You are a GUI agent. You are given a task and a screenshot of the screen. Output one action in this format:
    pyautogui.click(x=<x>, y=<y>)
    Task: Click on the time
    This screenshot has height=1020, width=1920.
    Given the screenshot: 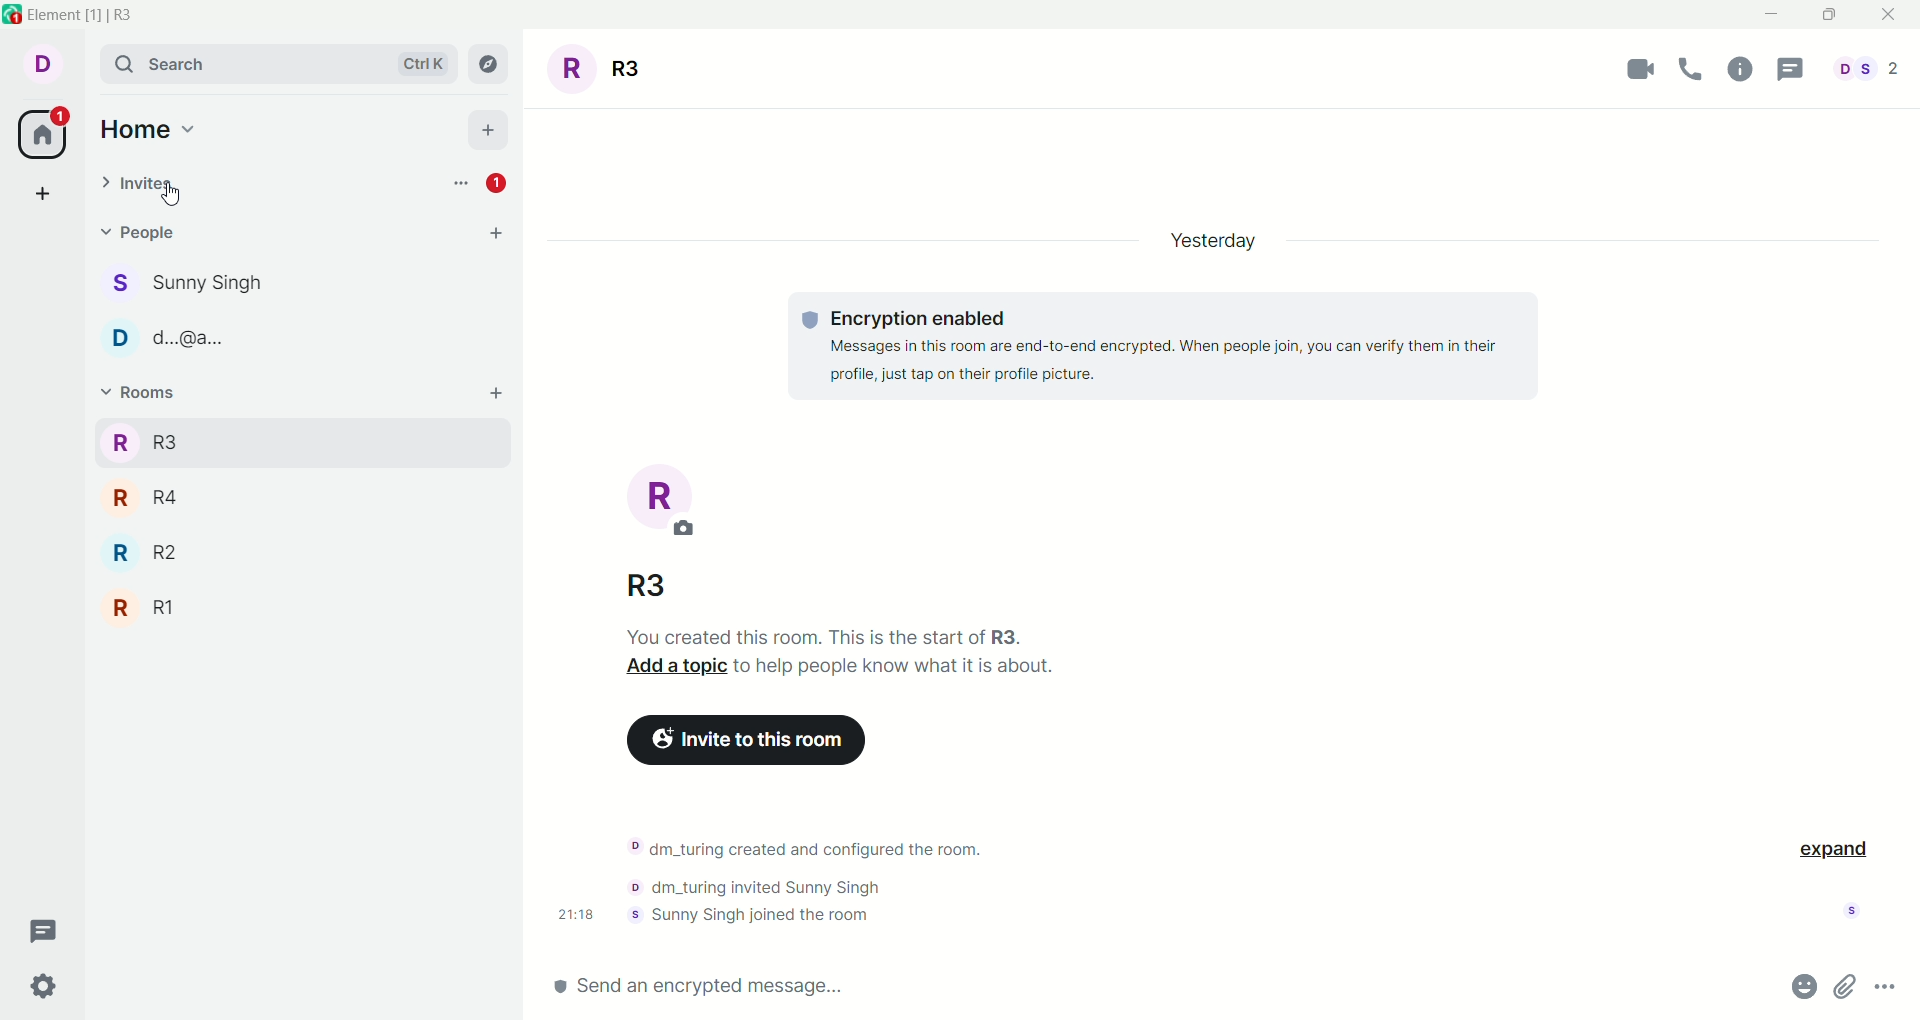 What is the action you would take?
    pyautogui.click(x=566, y=916)
    